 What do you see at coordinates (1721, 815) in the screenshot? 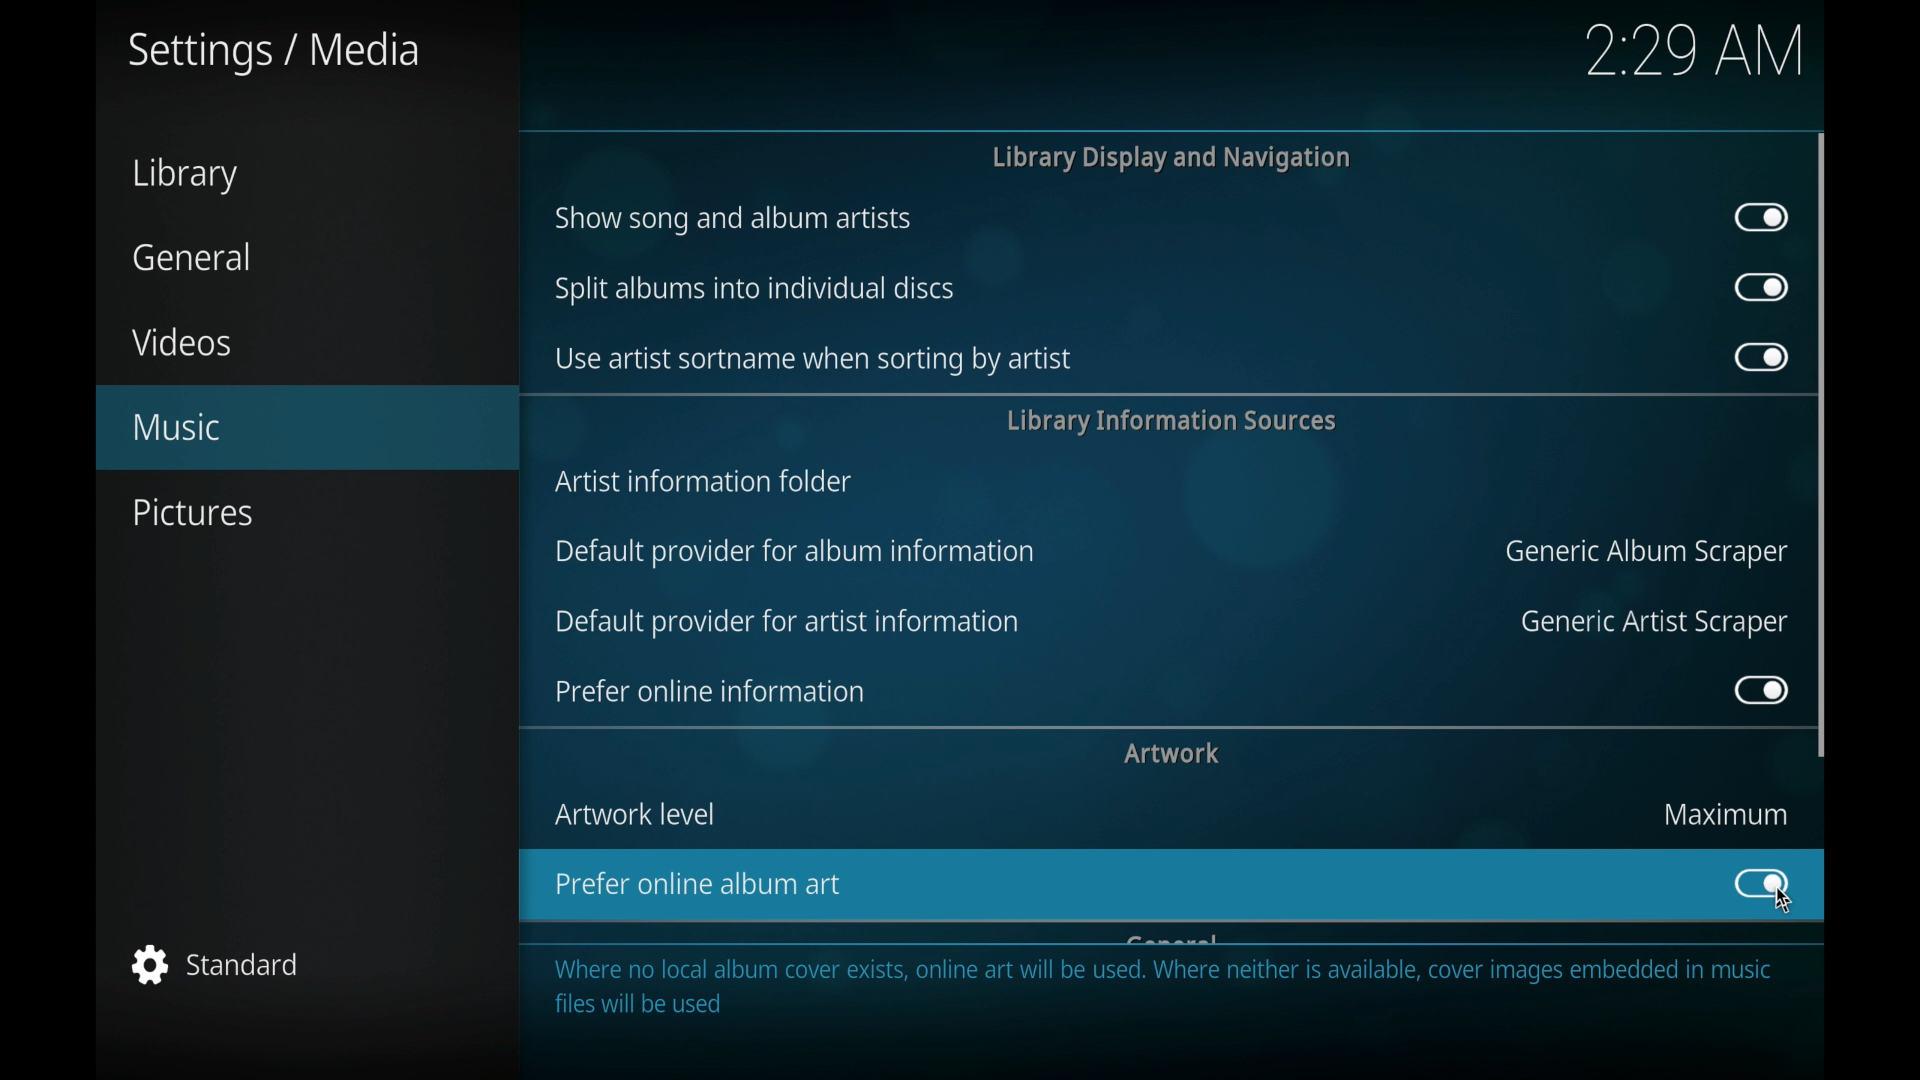
I see `maximum` at bounding box center [1721, 815].